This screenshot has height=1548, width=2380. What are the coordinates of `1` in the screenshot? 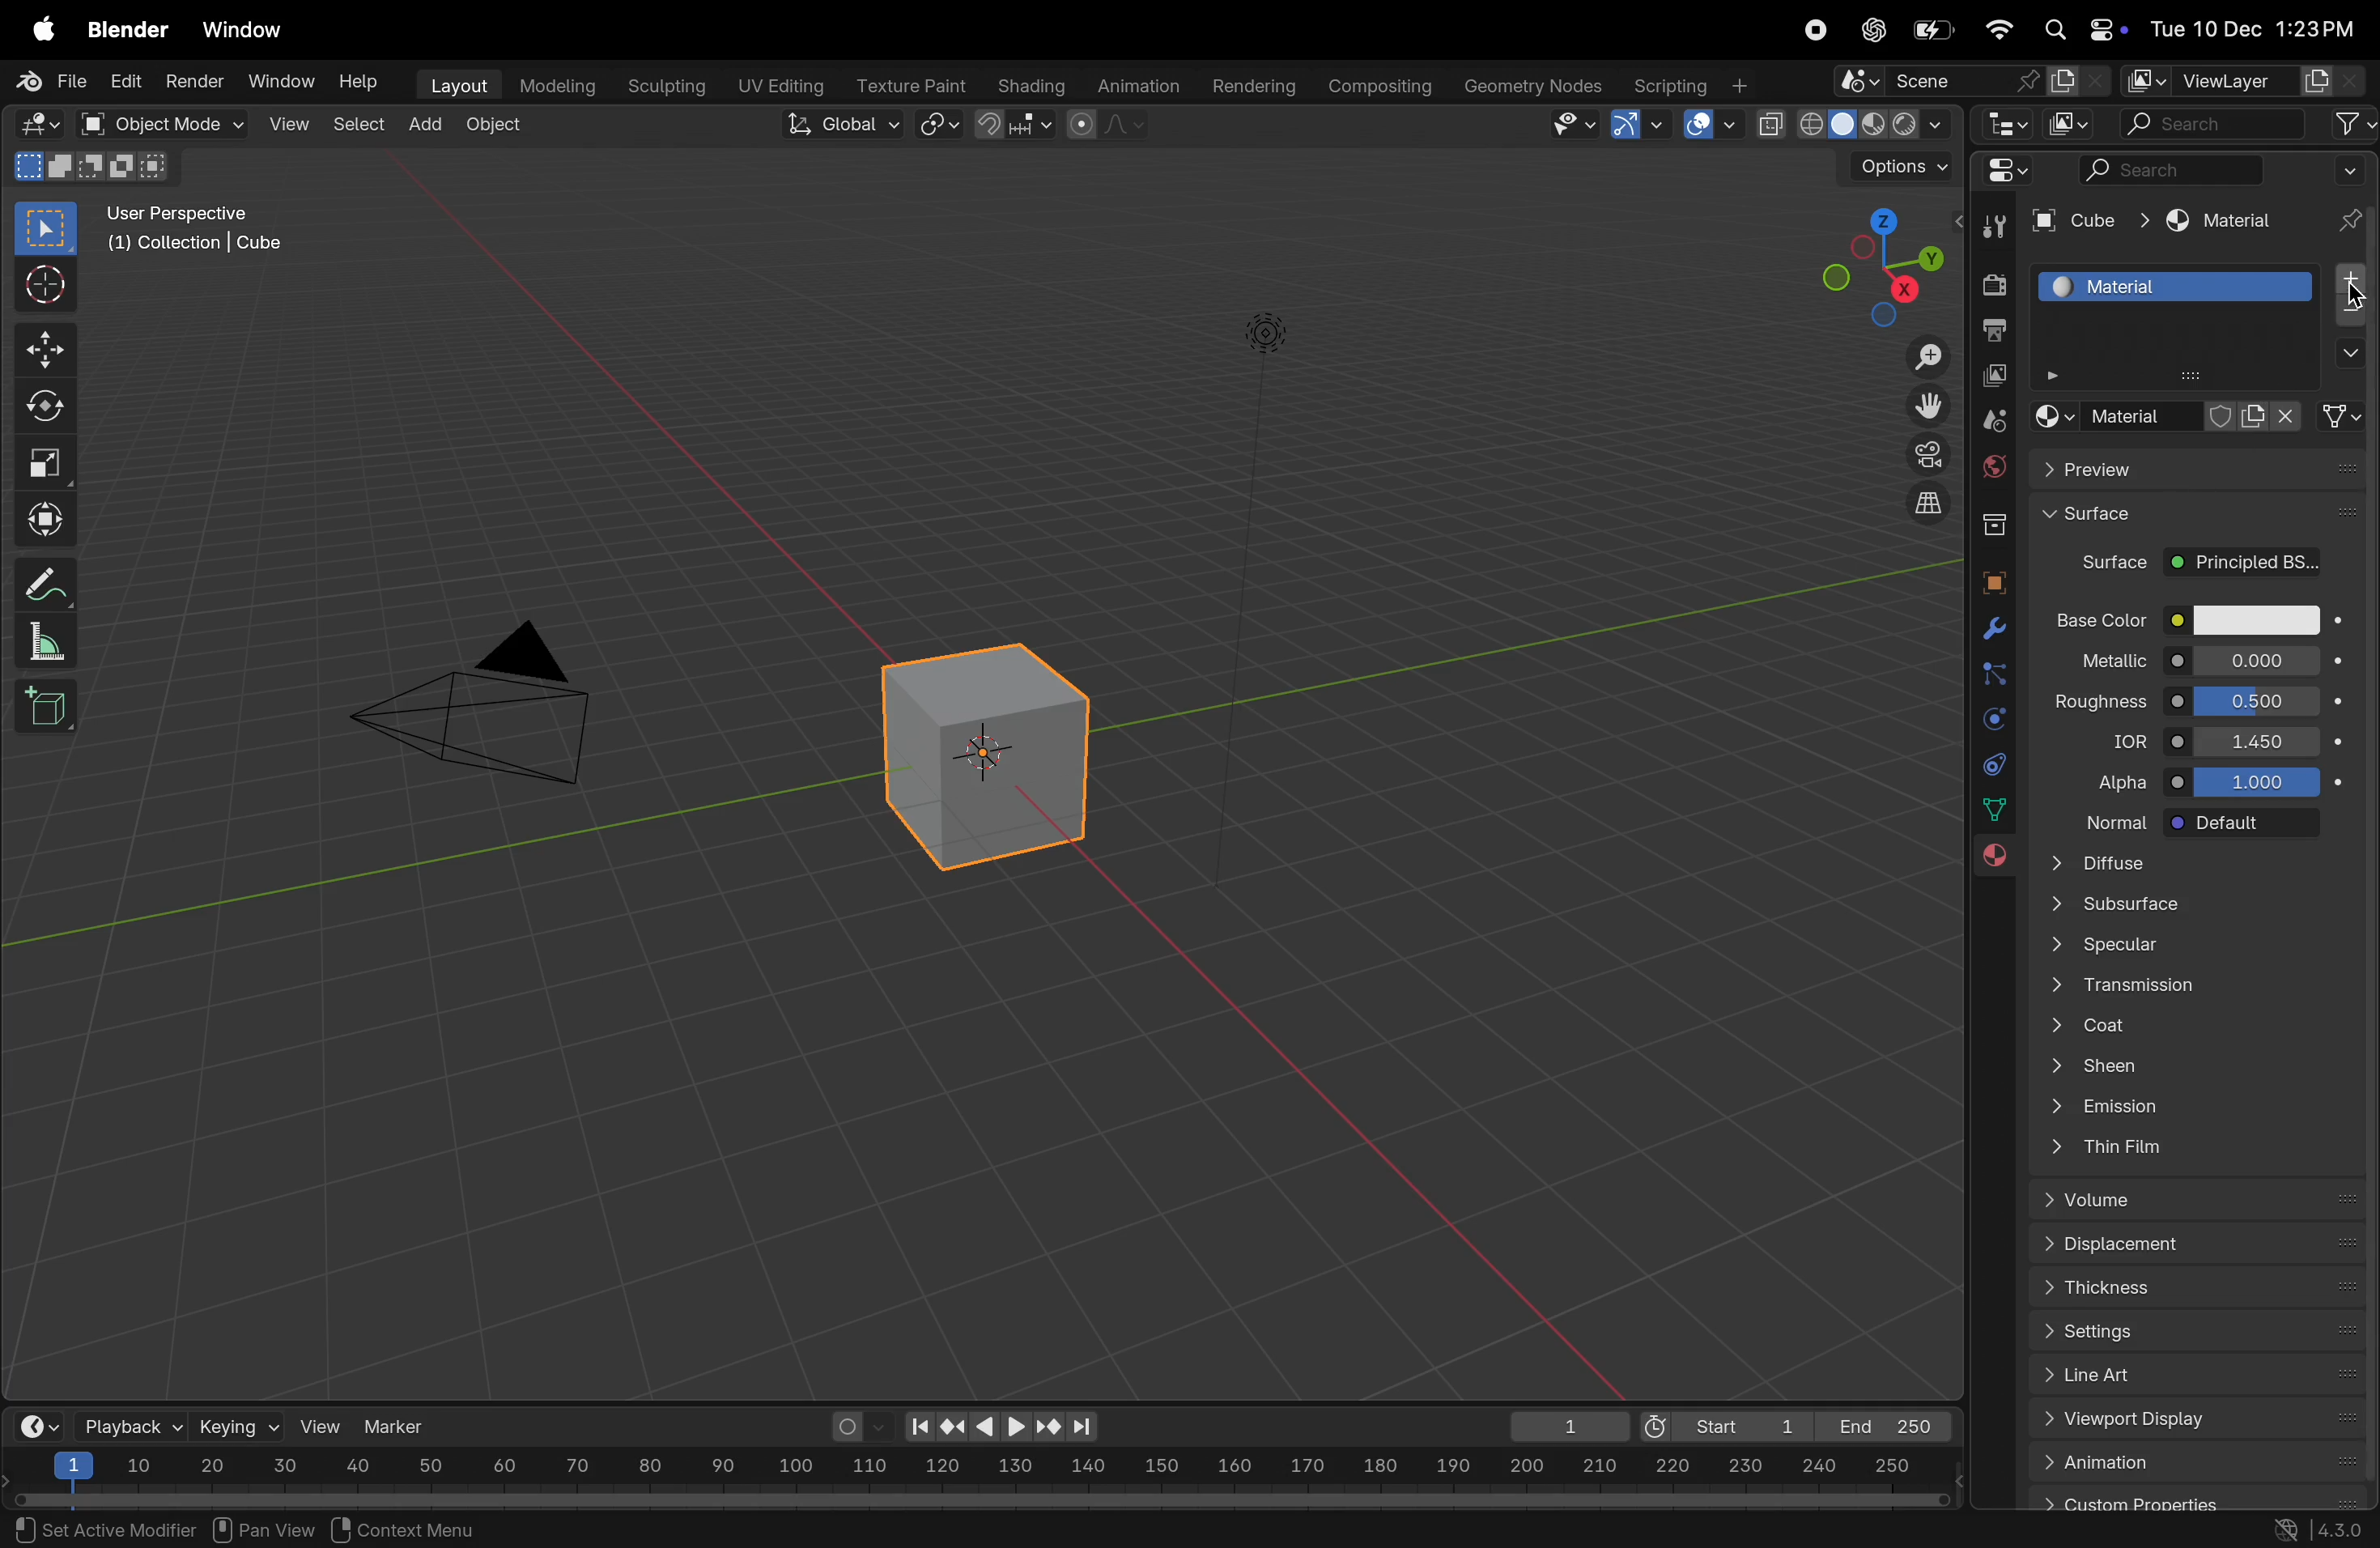 It's located at (1561, 1426).